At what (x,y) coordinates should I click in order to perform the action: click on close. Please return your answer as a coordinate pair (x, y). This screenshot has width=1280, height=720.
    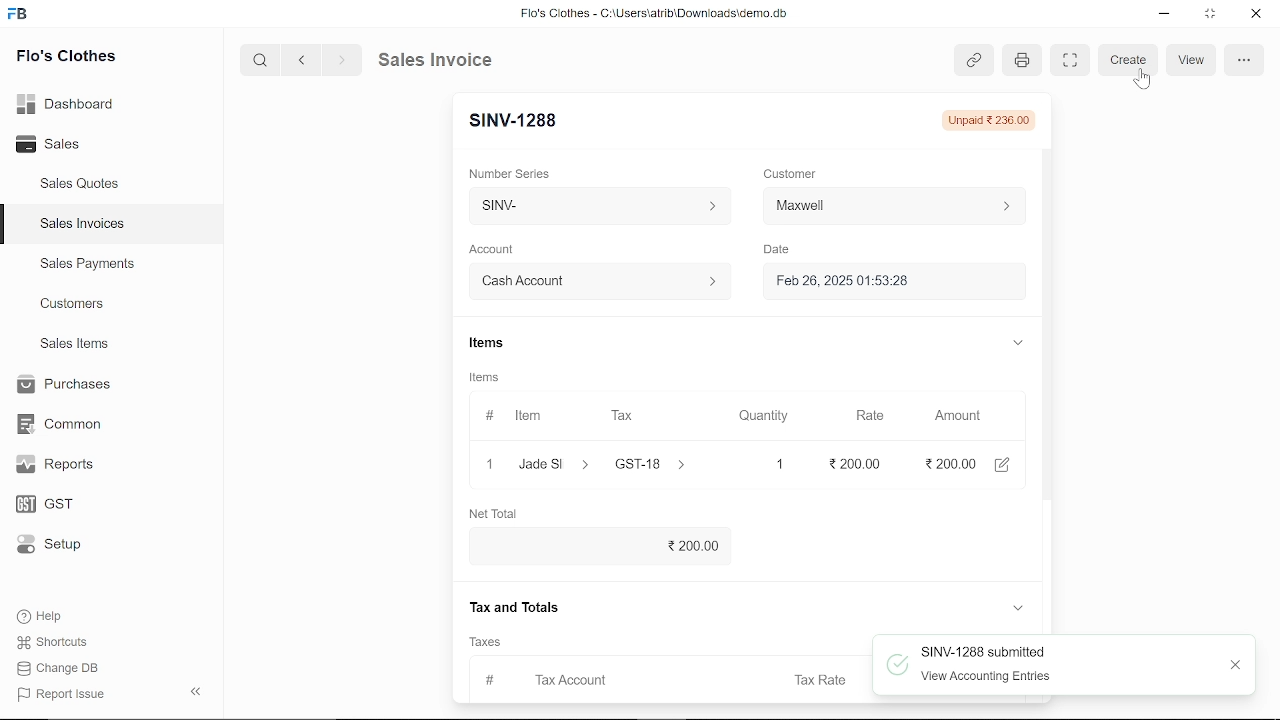
    Looking at the image, I should click on (488, 463).